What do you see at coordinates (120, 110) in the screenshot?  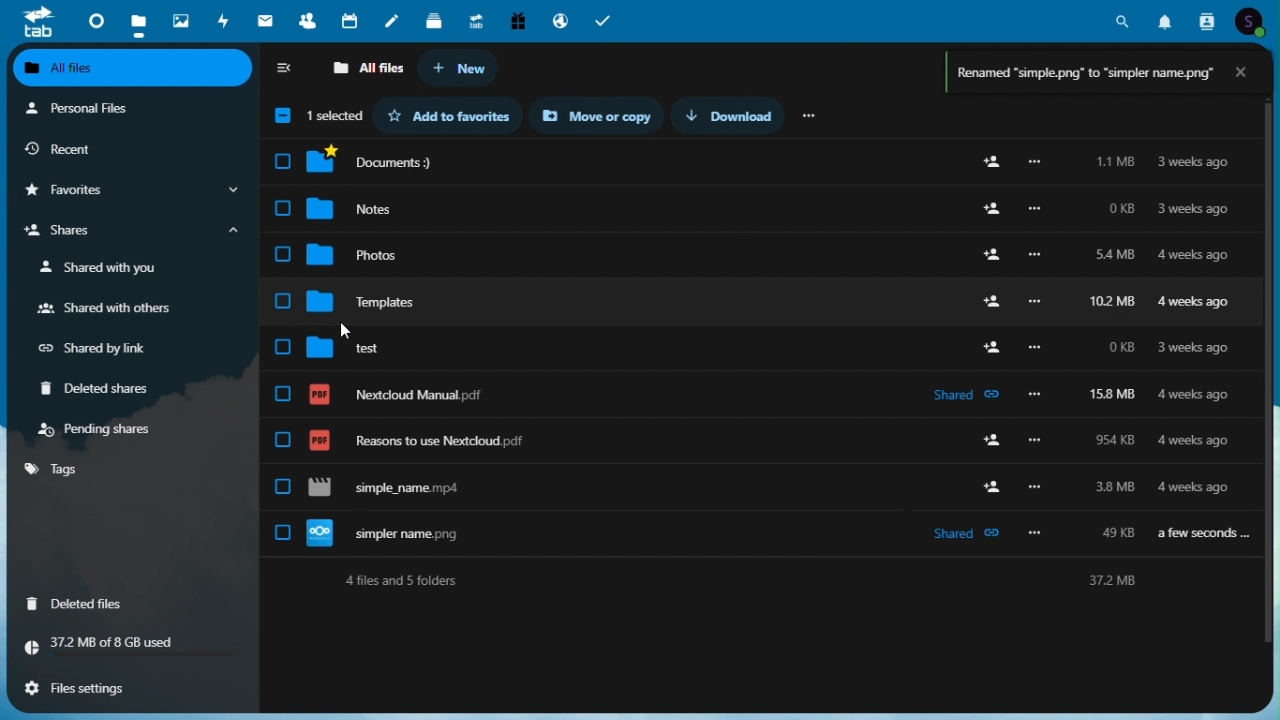 I see `personal files` at bounding box center [120, 110].